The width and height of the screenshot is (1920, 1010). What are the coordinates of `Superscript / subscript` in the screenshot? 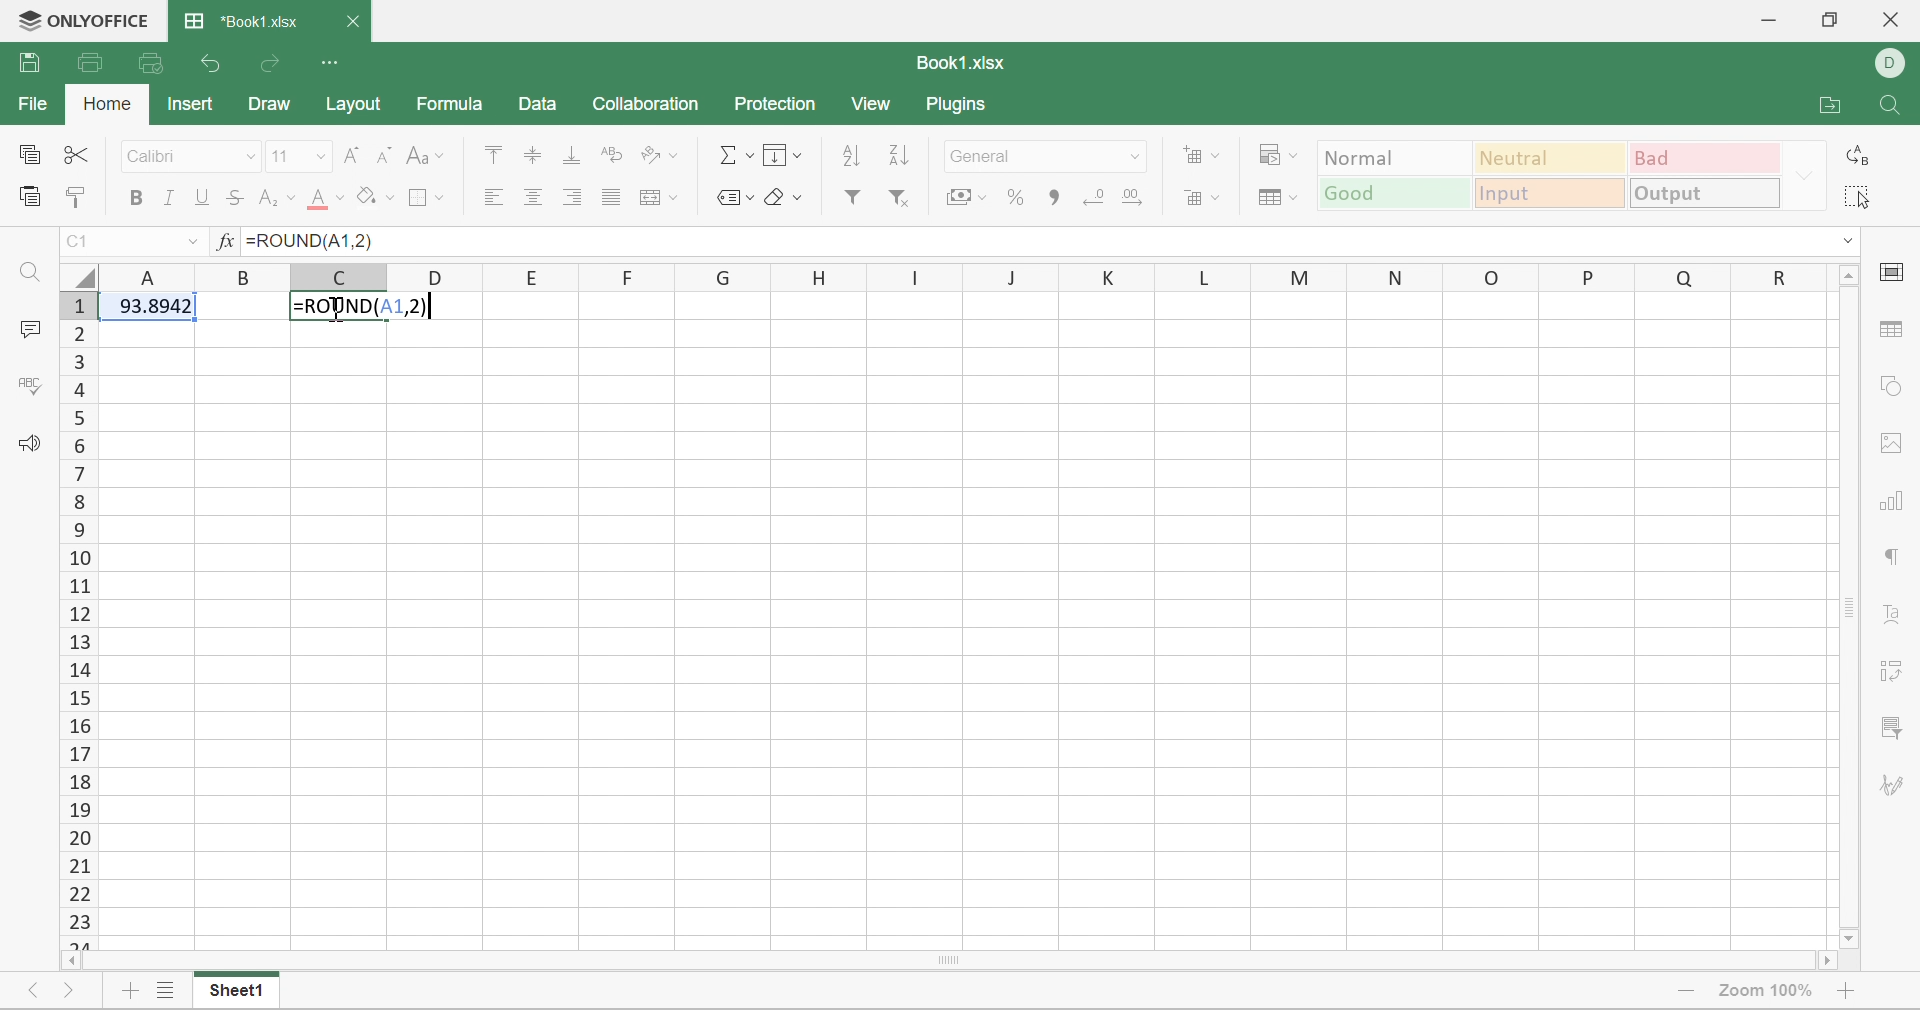 It's located at (279, 197).